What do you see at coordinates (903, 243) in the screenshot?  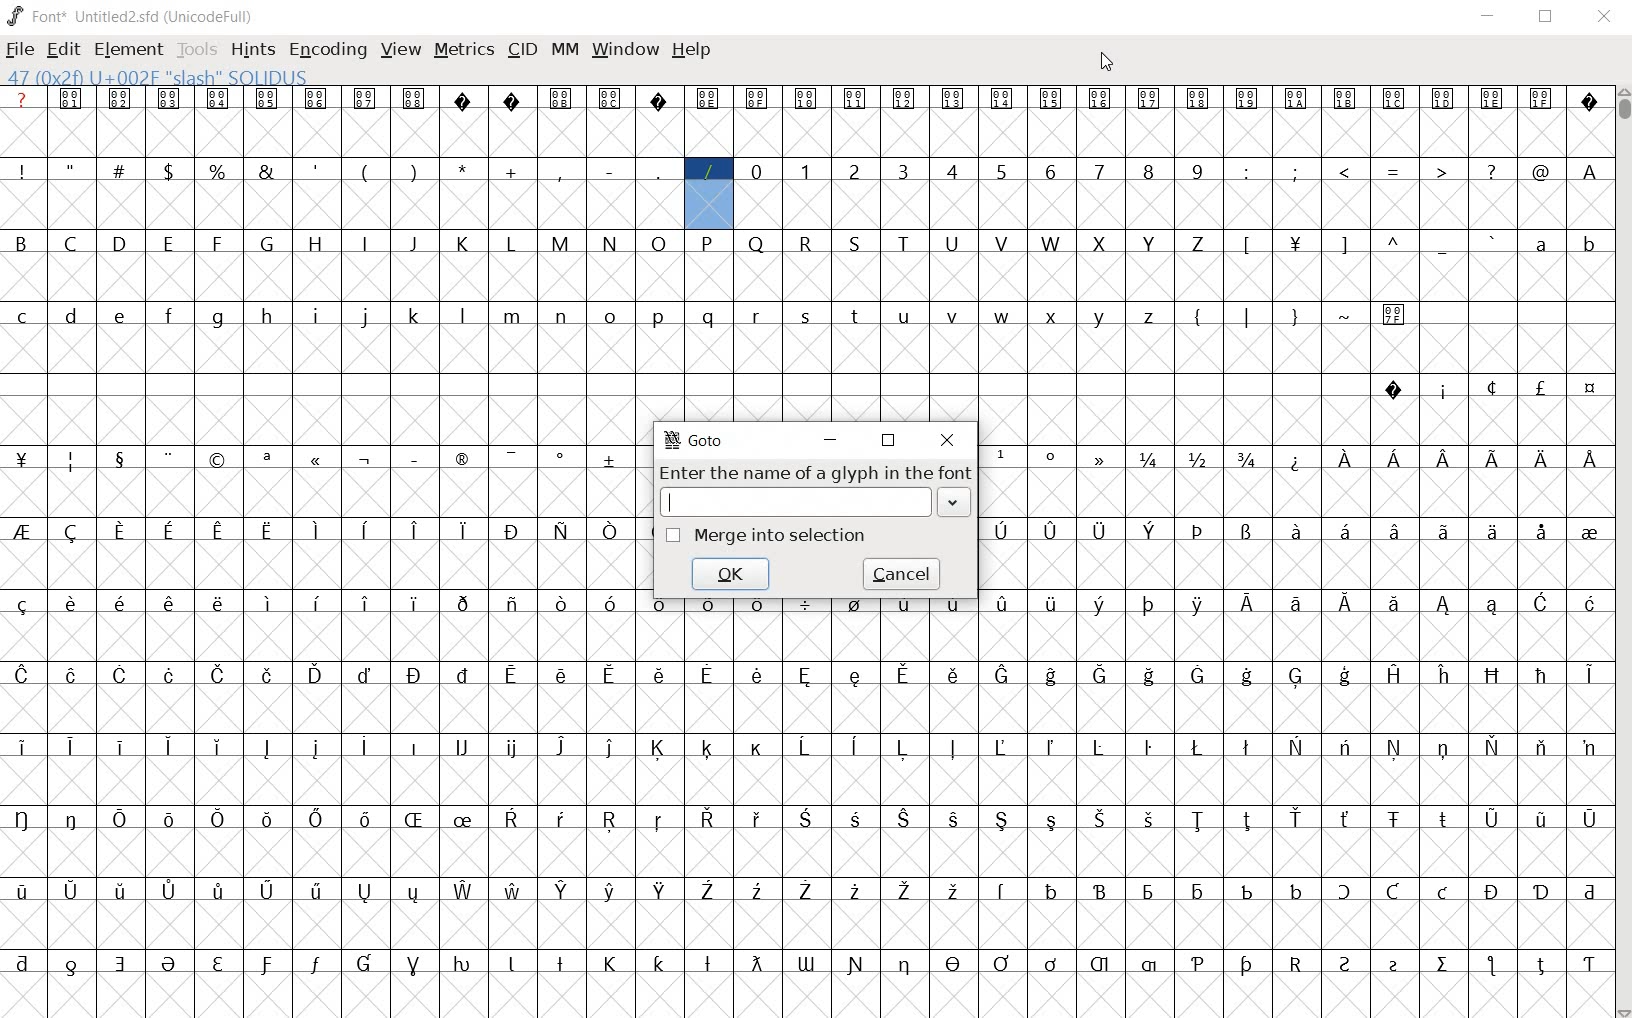 I see `glyph` at bounding box center [903, 243].